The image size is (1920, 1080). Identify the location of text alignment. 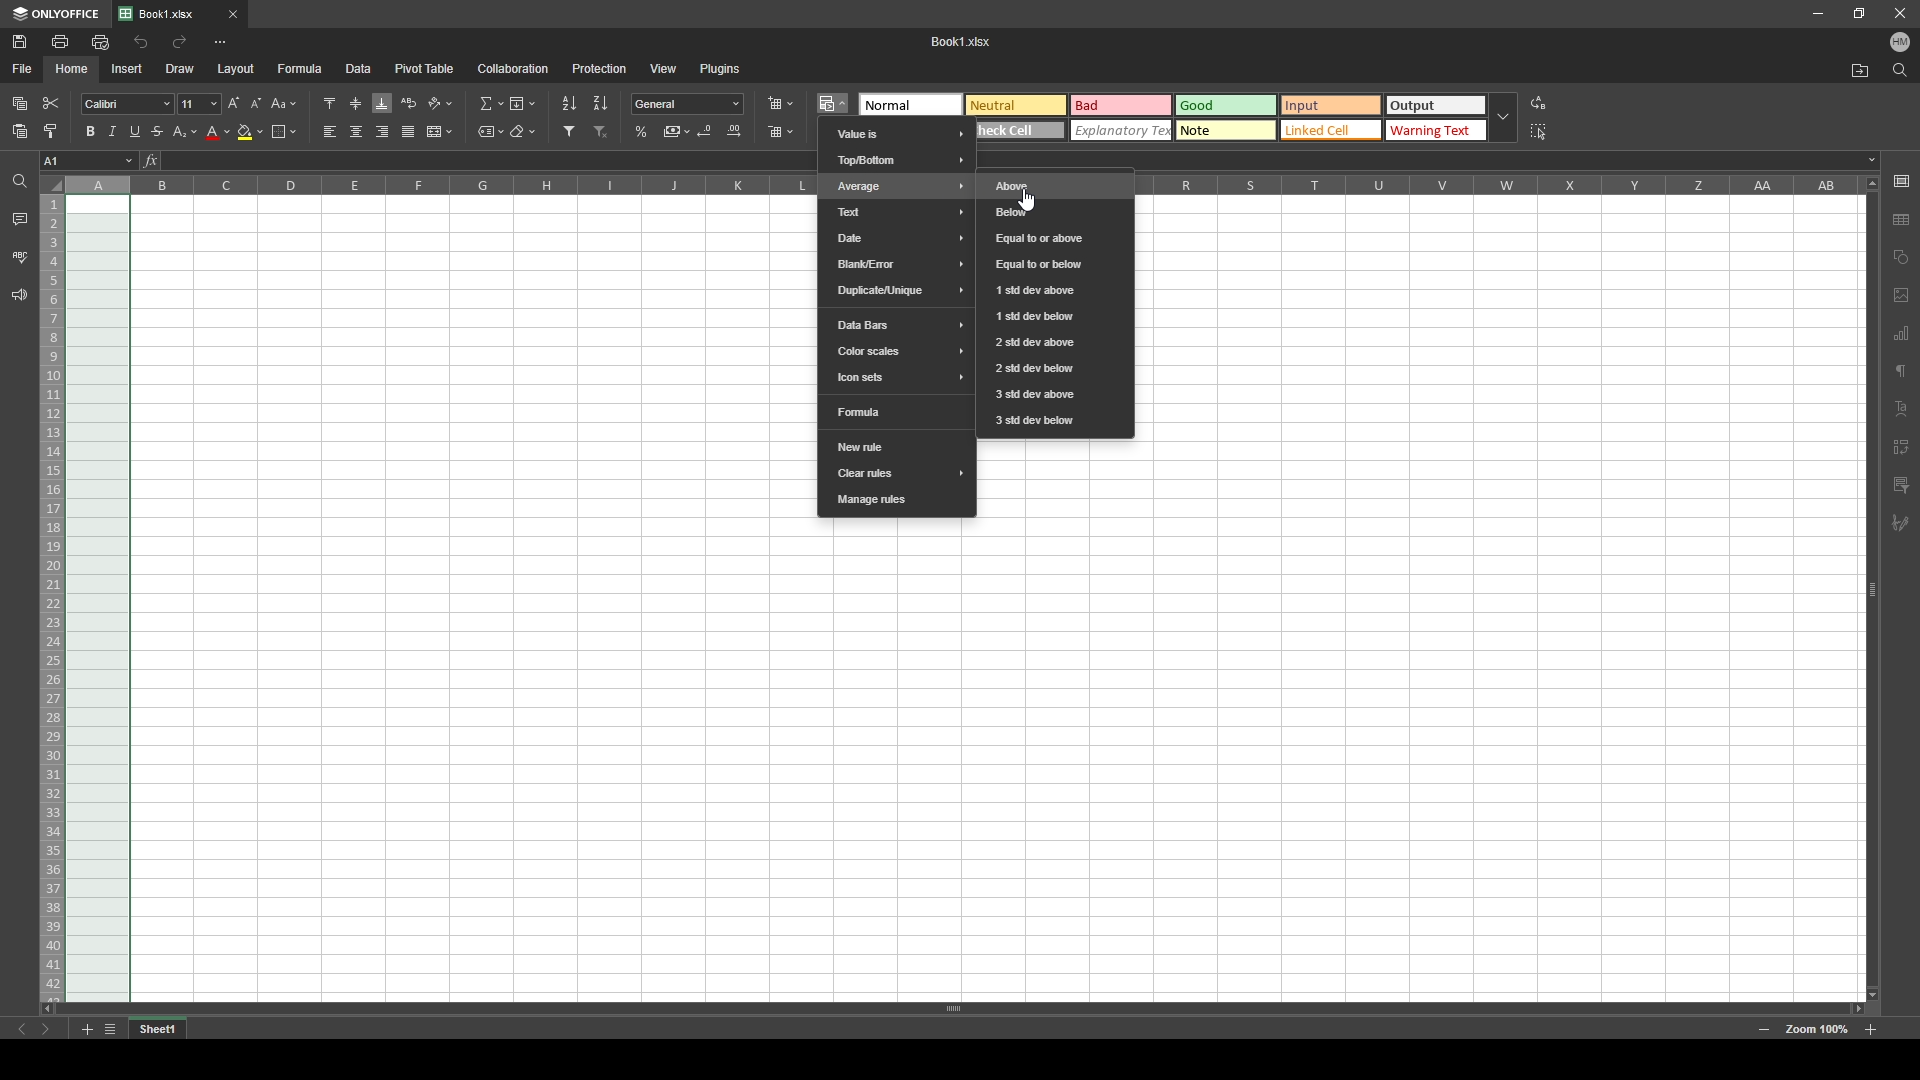
(1901, 409).